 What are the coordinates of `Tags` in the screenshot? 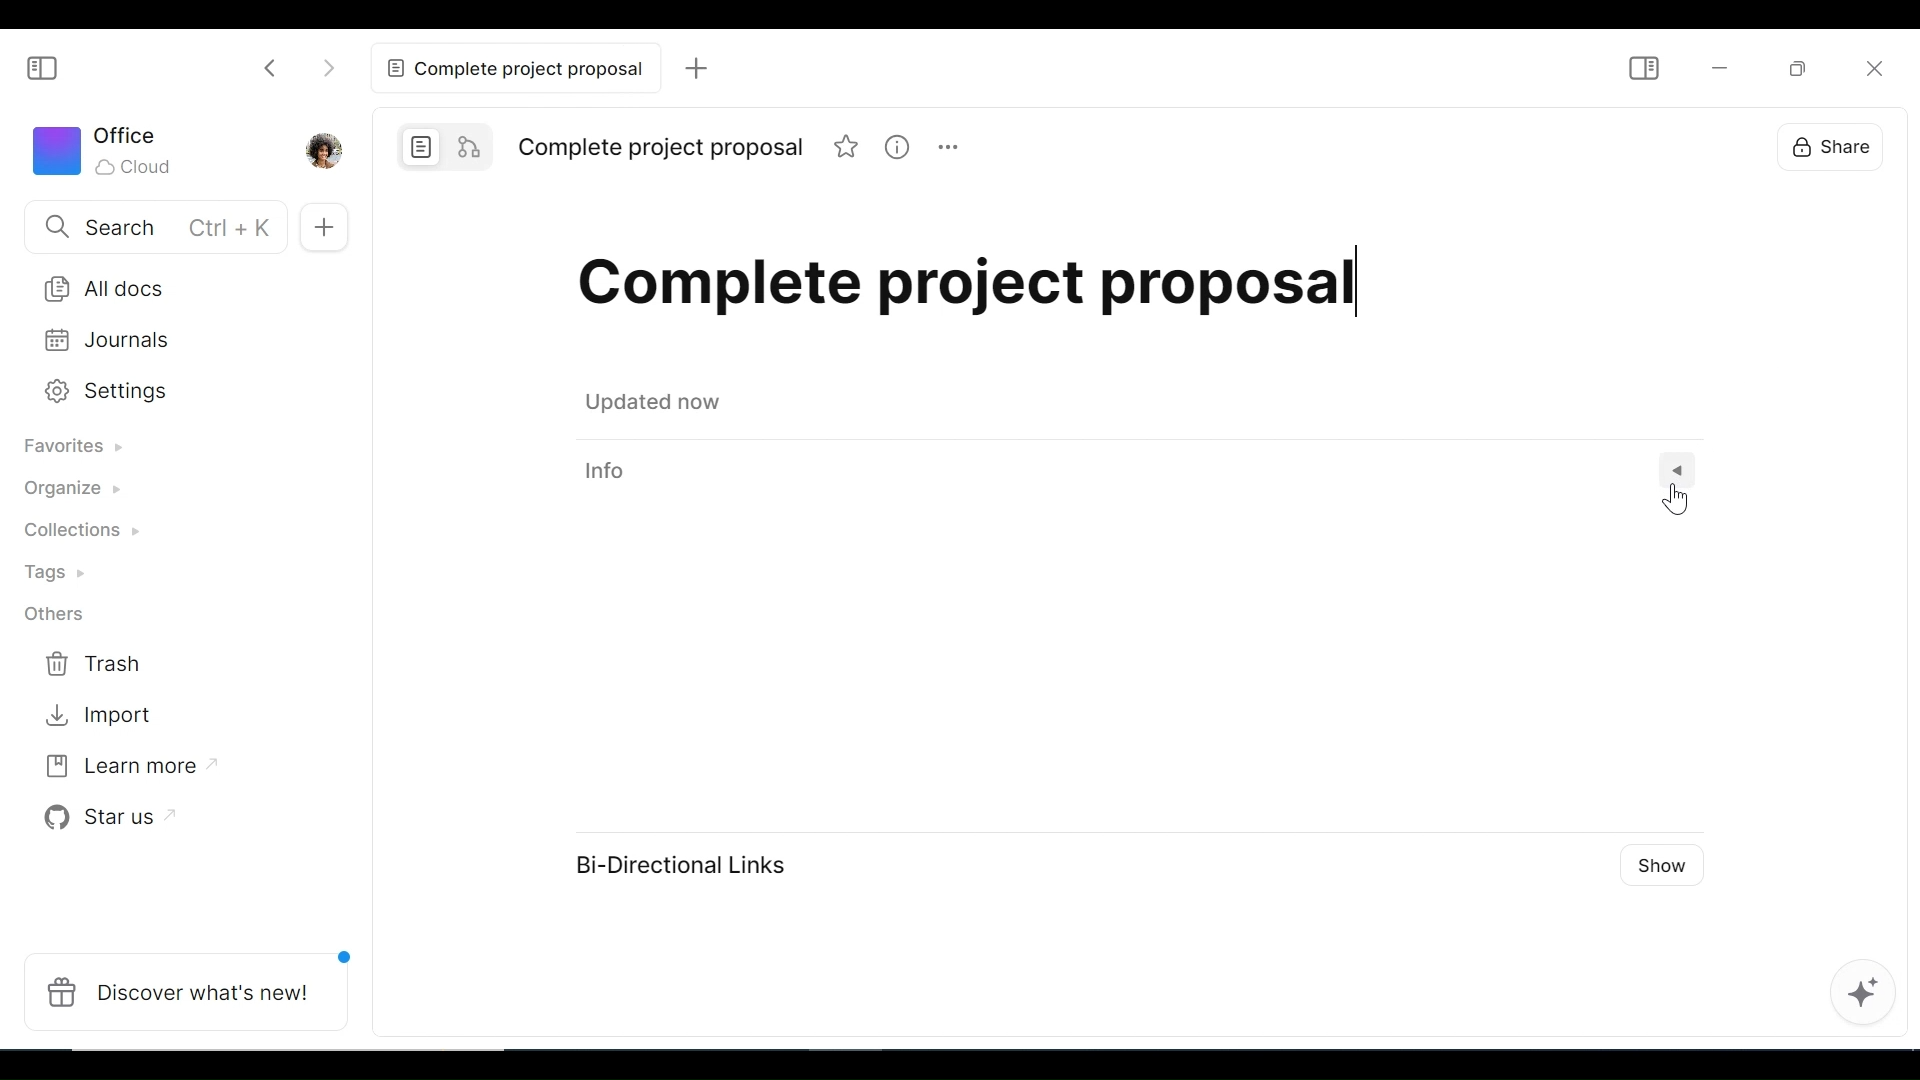 It's located at (65, 575).